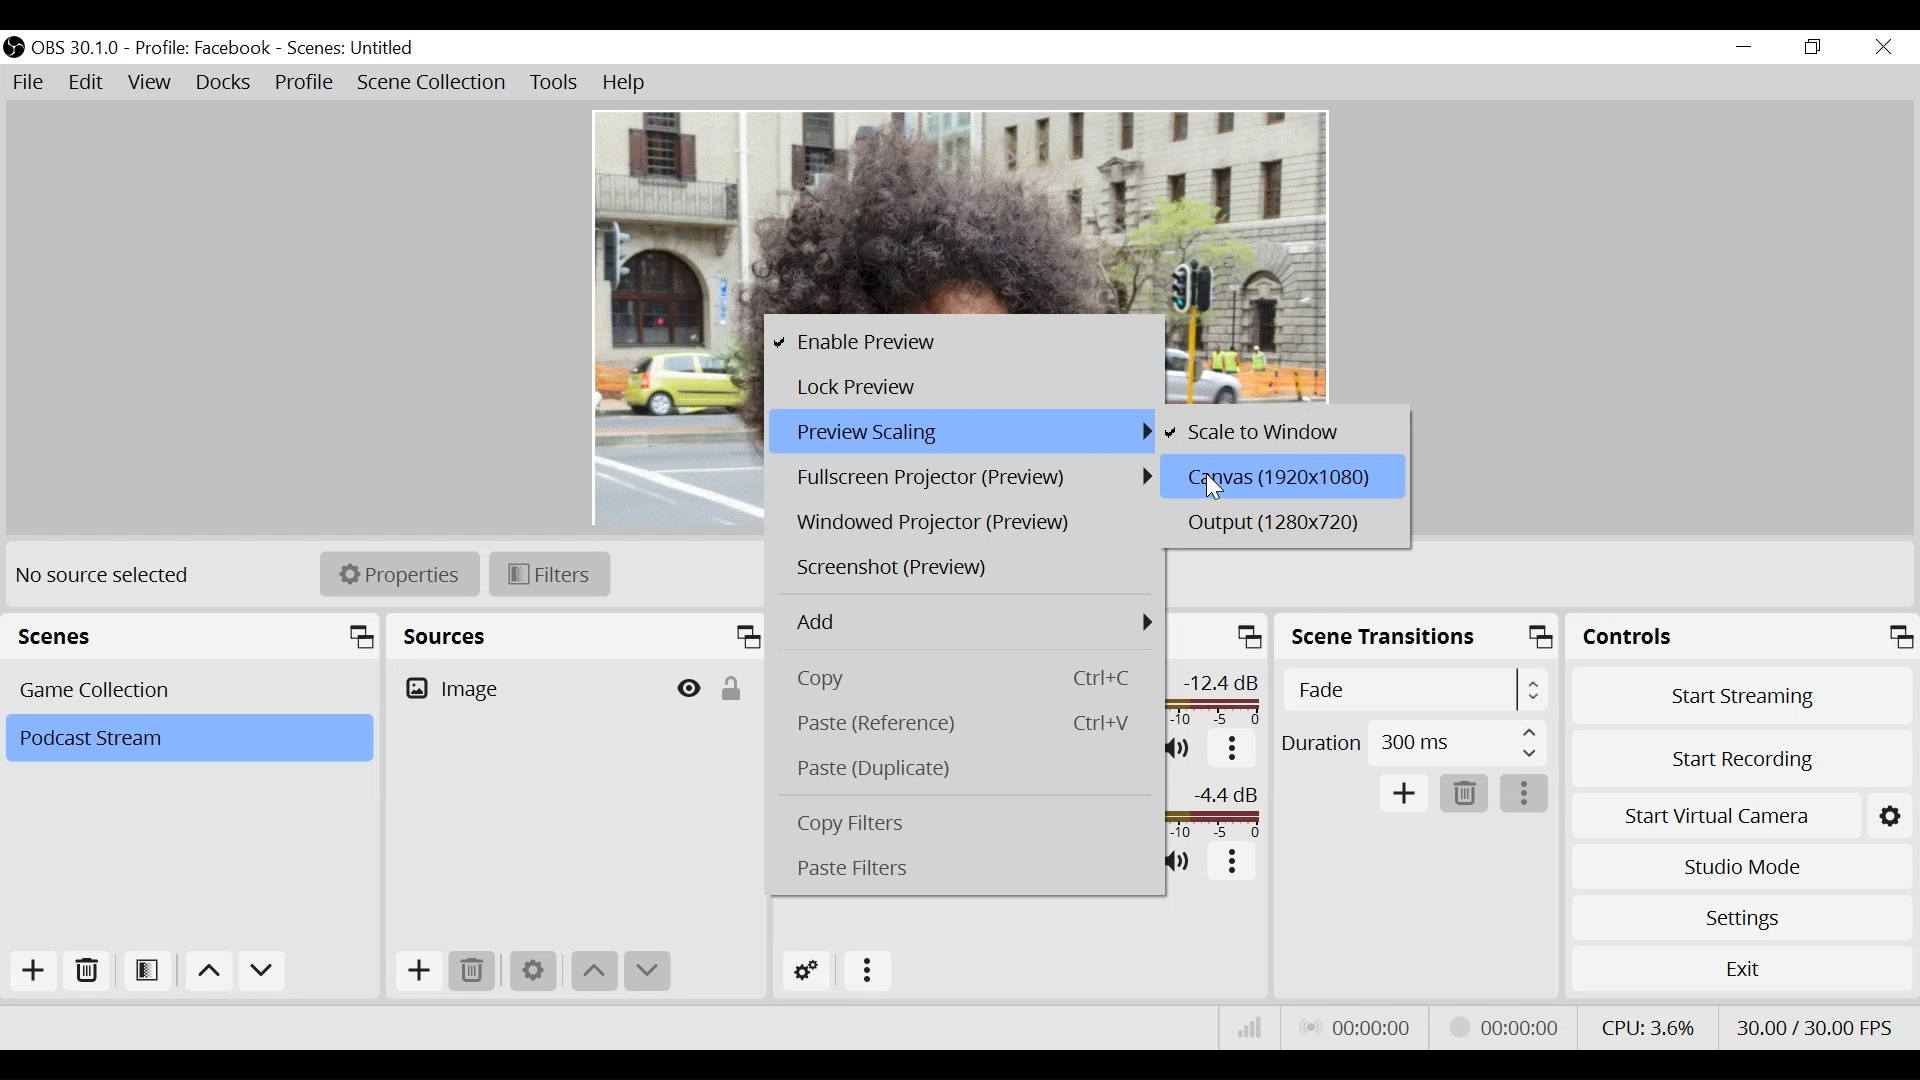 The height and width of the screenshot is (1080, 1920). I want to click on Move down, so click(645, 970).